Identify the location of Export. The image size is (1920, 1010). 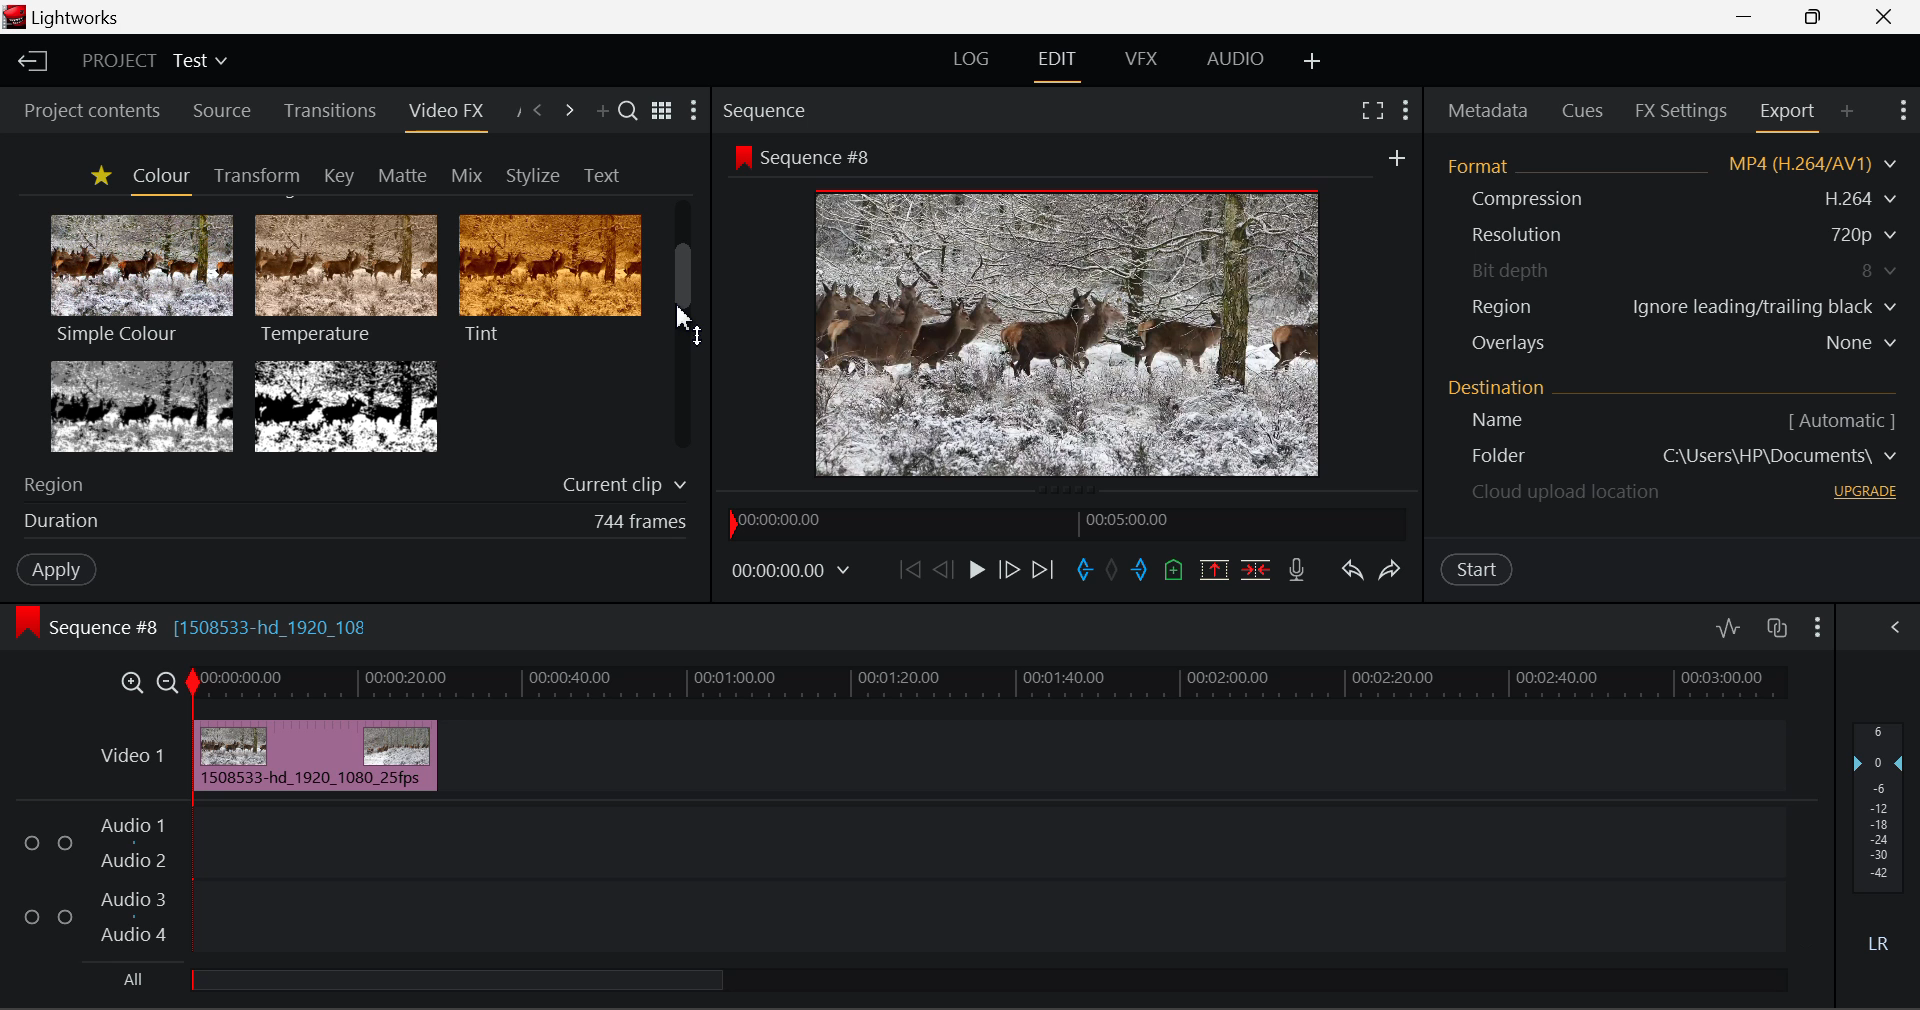
(1789, 117).